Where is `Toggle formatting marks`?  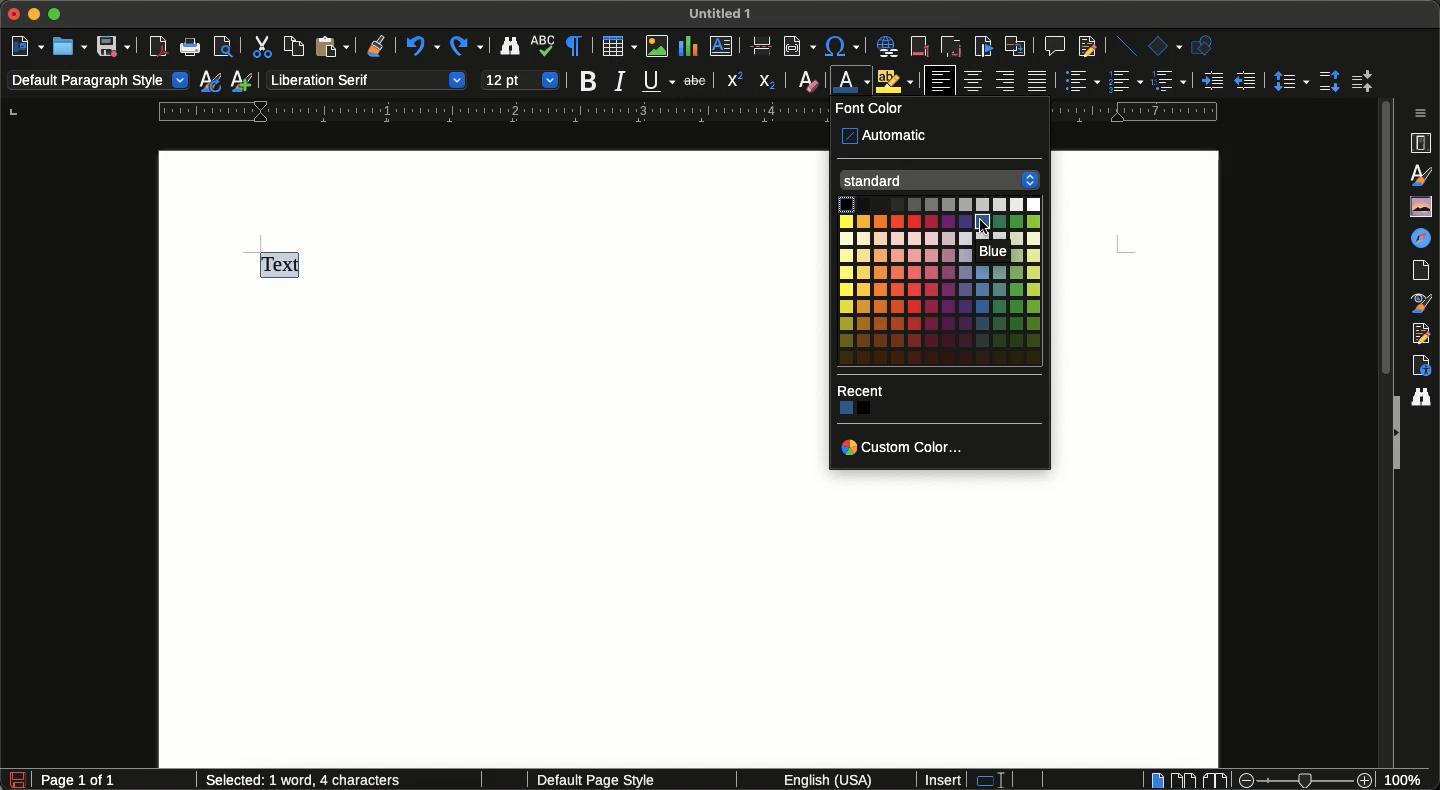
Toggle formatting marks is located at coordinates (576, 46).